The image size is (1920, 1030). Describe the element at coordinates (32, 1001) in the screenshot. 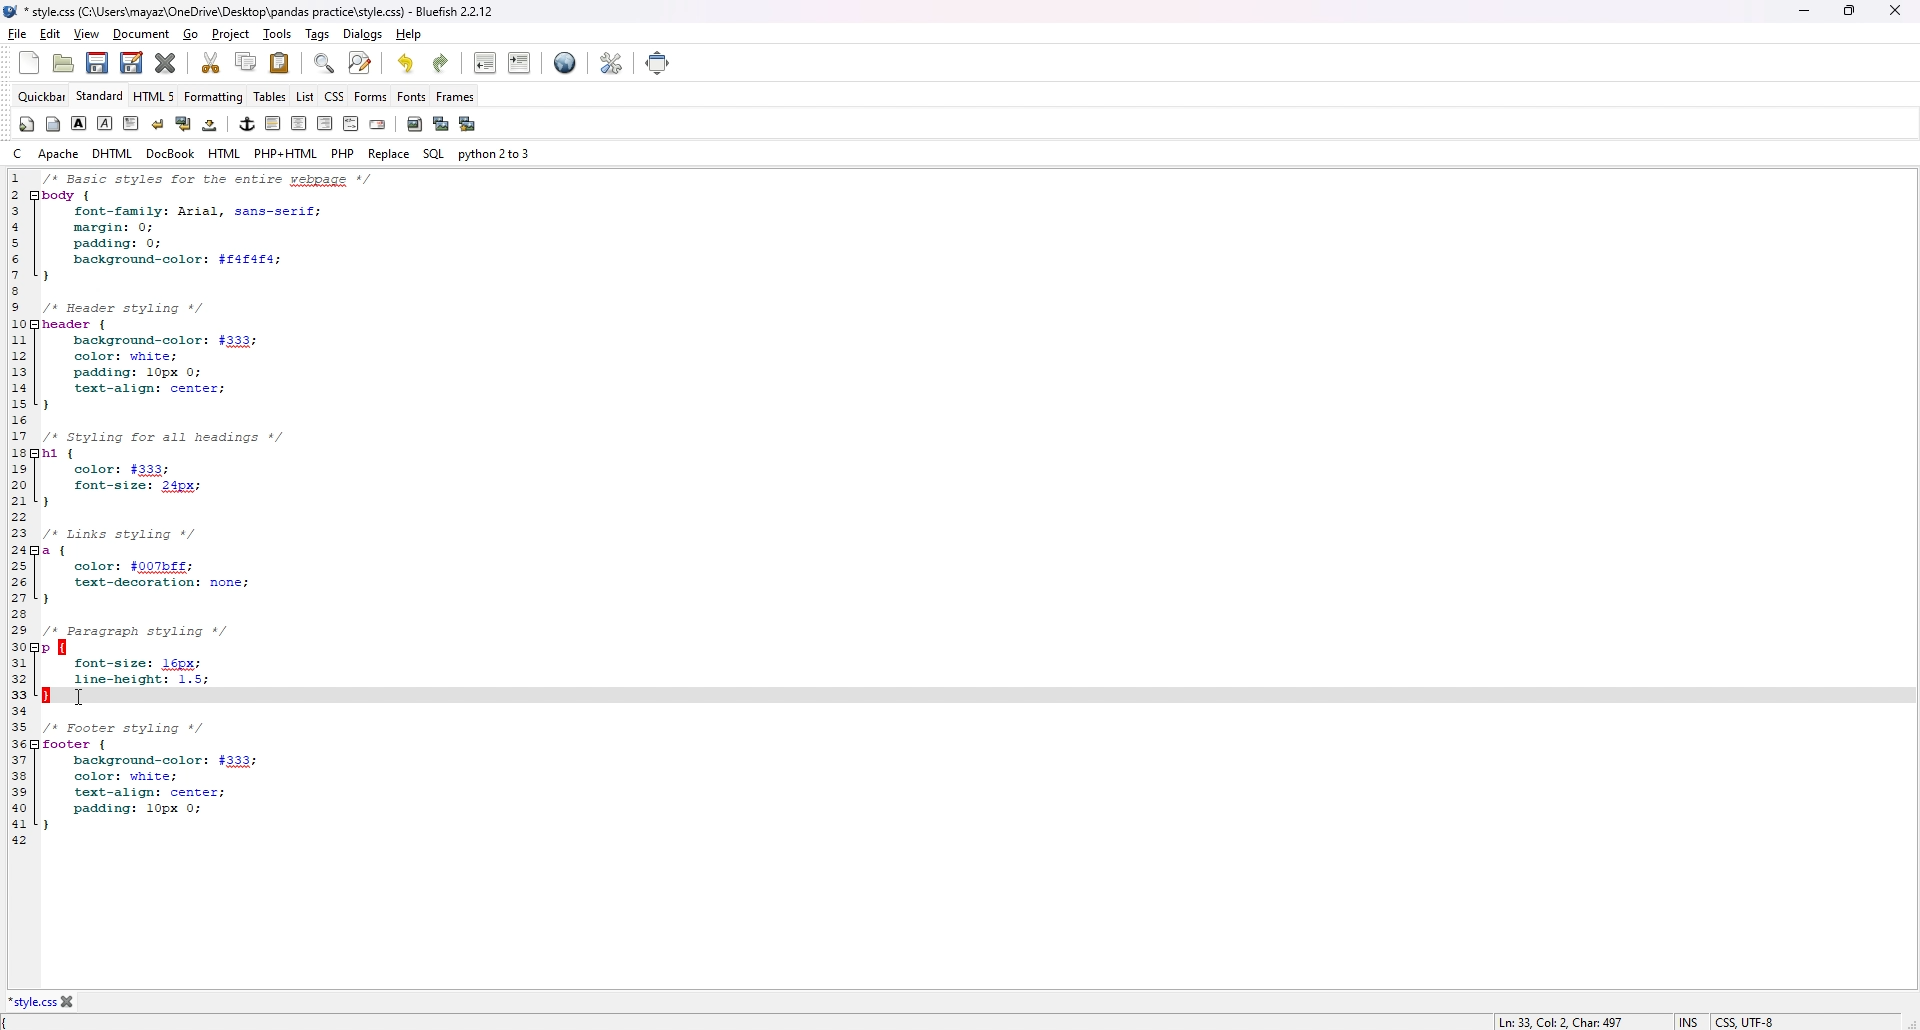

I see `*style.css` at that location.